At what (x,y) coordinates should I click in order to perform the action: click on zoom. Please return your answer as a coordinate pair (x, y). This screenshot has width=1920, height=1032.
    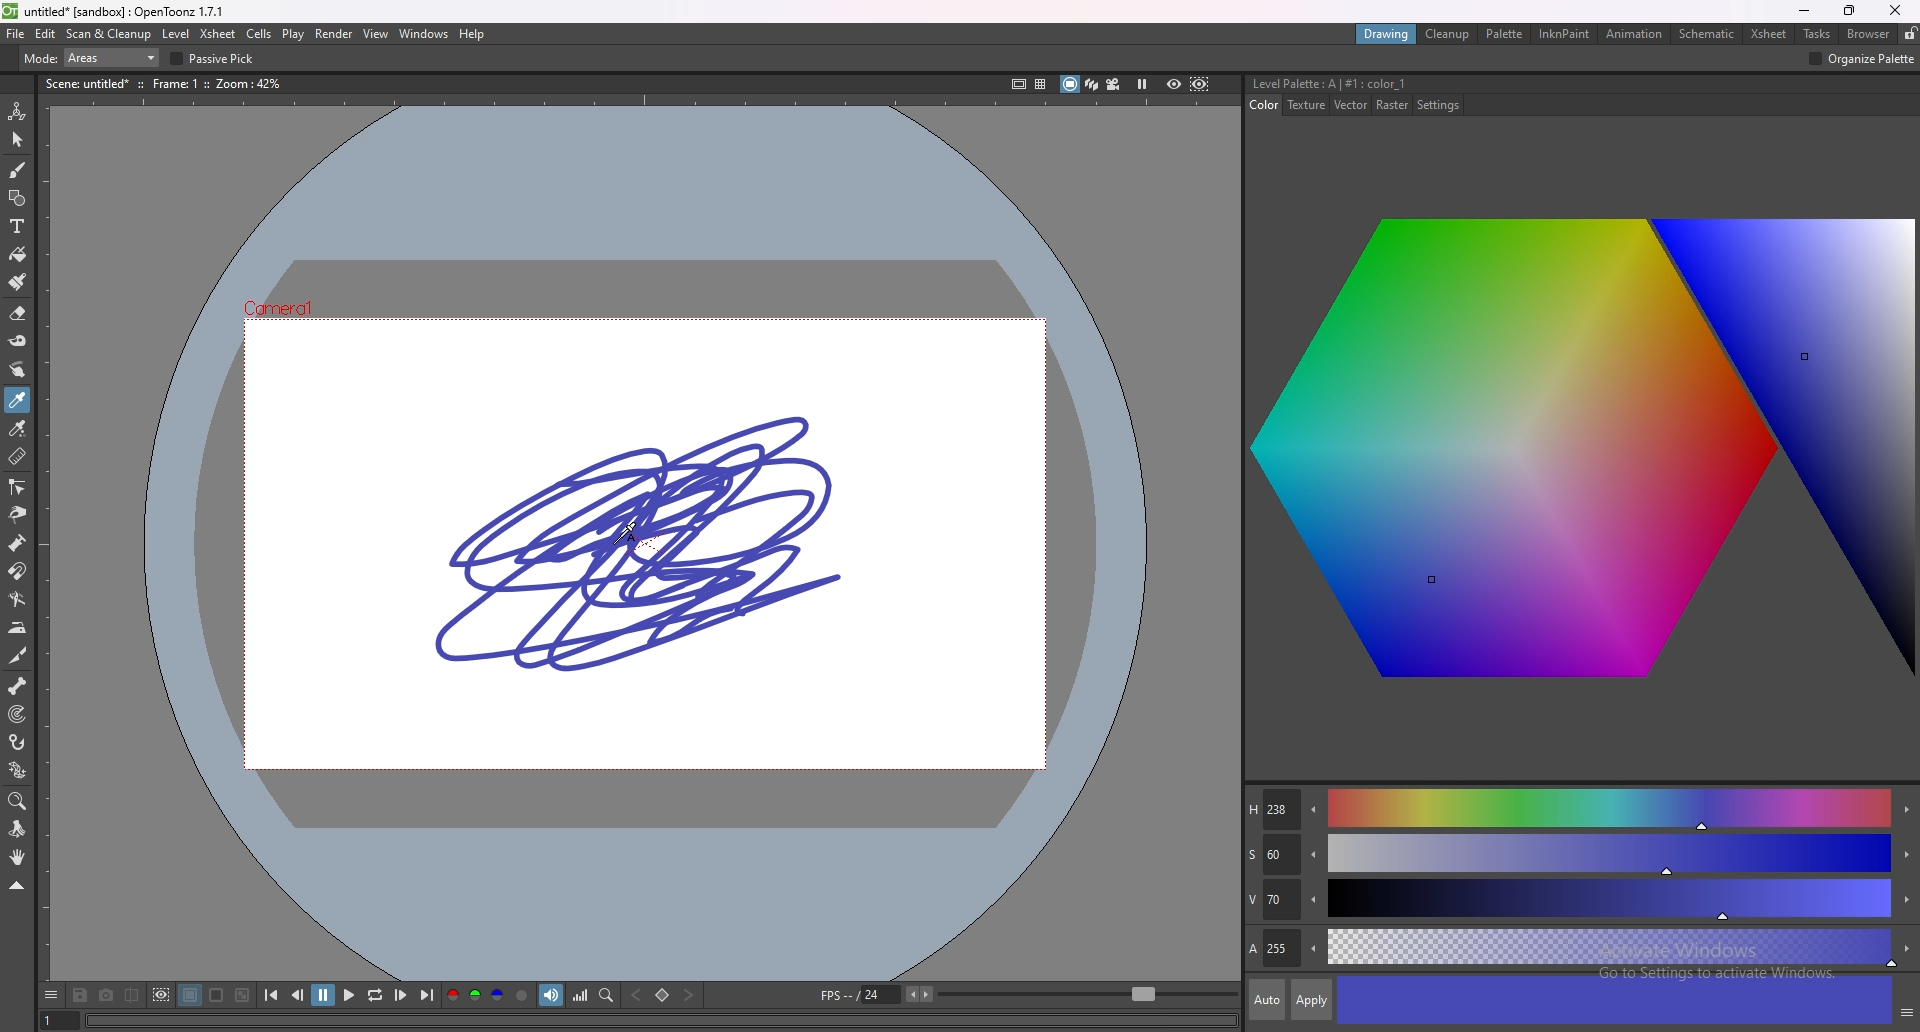
    Looking at the image, I should click on (1088, 995).